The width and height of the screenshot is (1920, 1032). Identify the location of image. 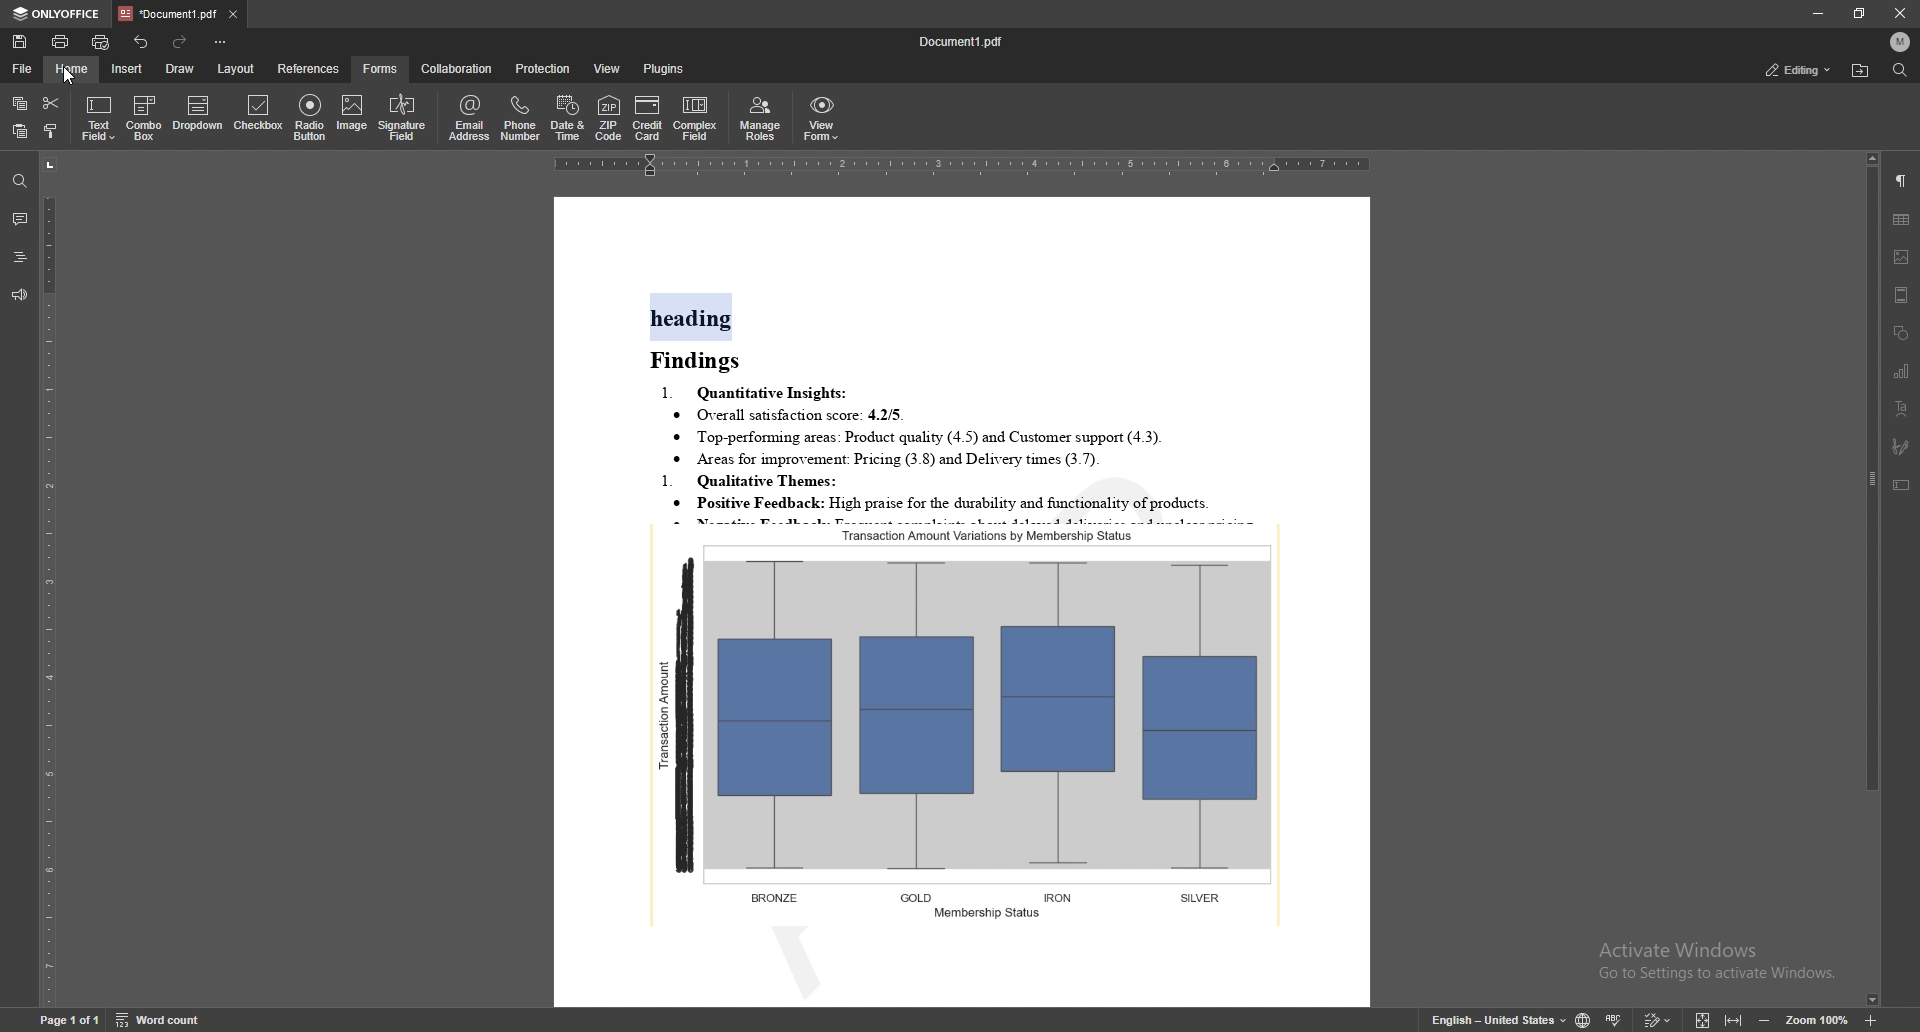
(1901, 257).